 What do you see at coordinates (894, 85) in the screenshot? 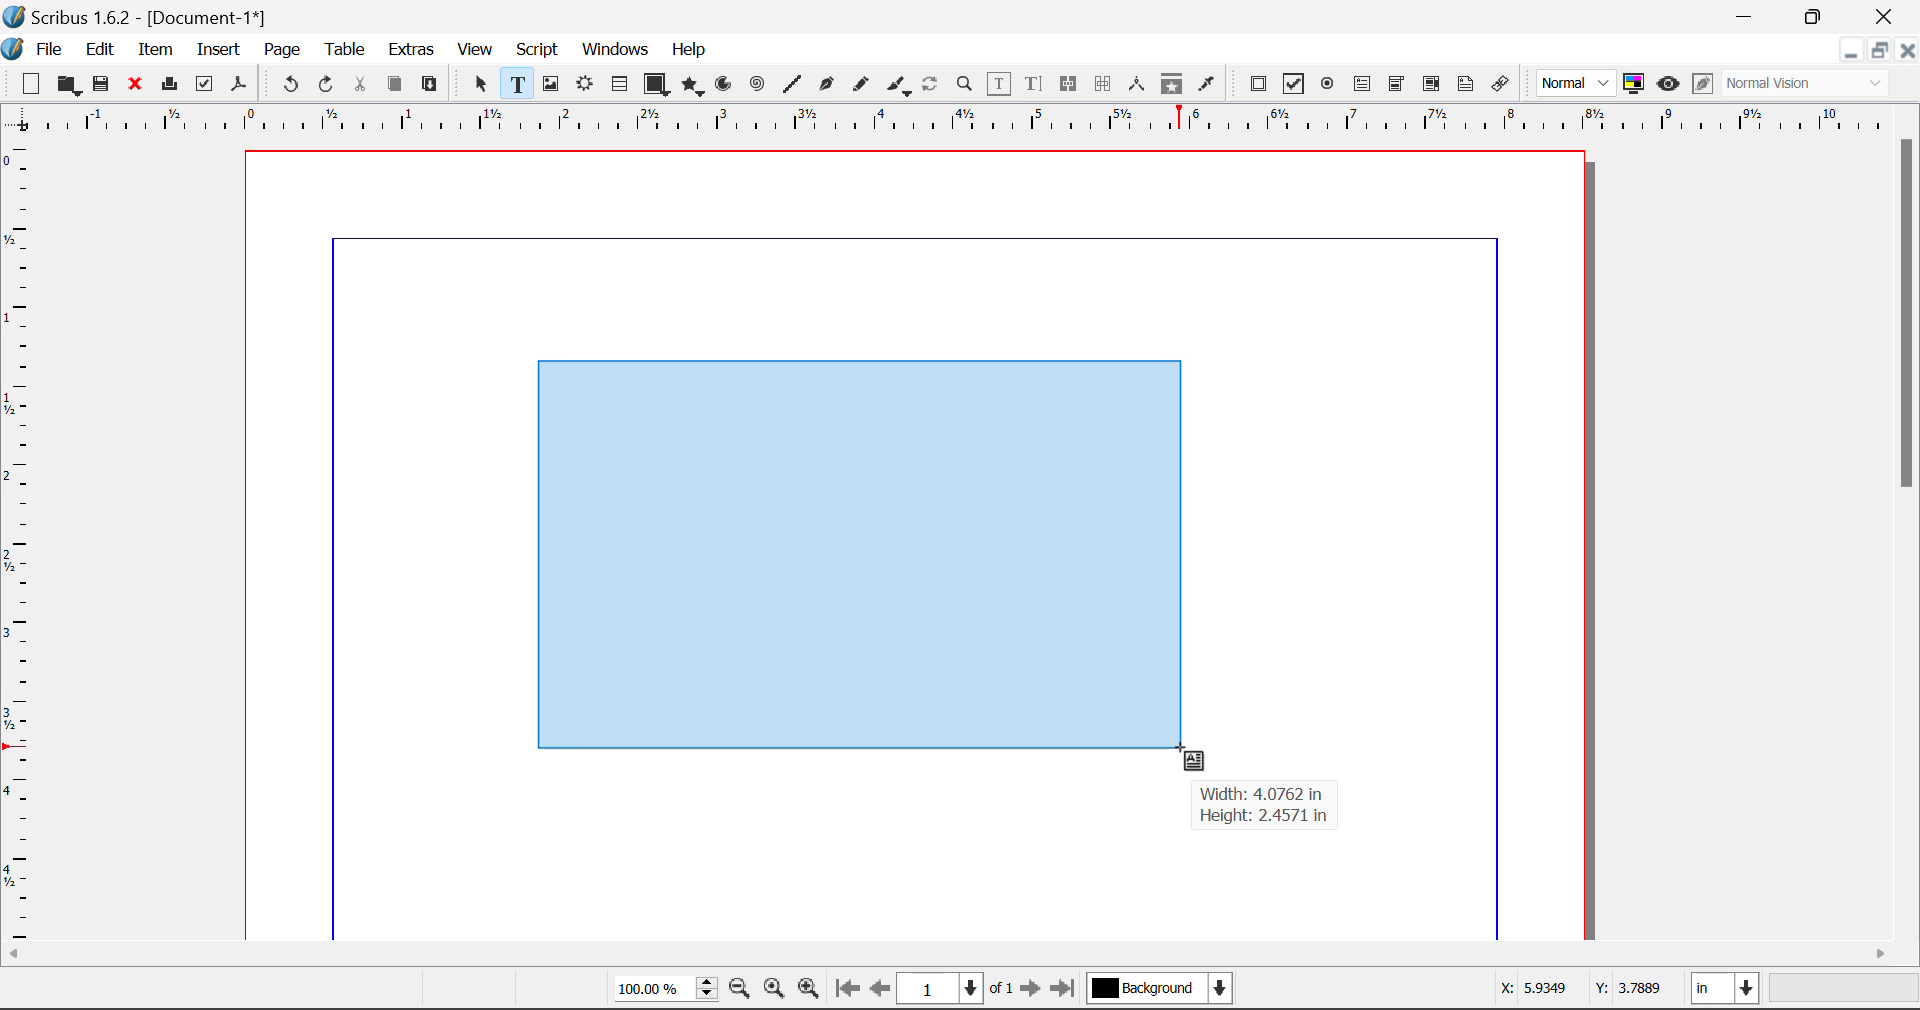
I see `Calligraphic Line` at bounding box center [894, 85].